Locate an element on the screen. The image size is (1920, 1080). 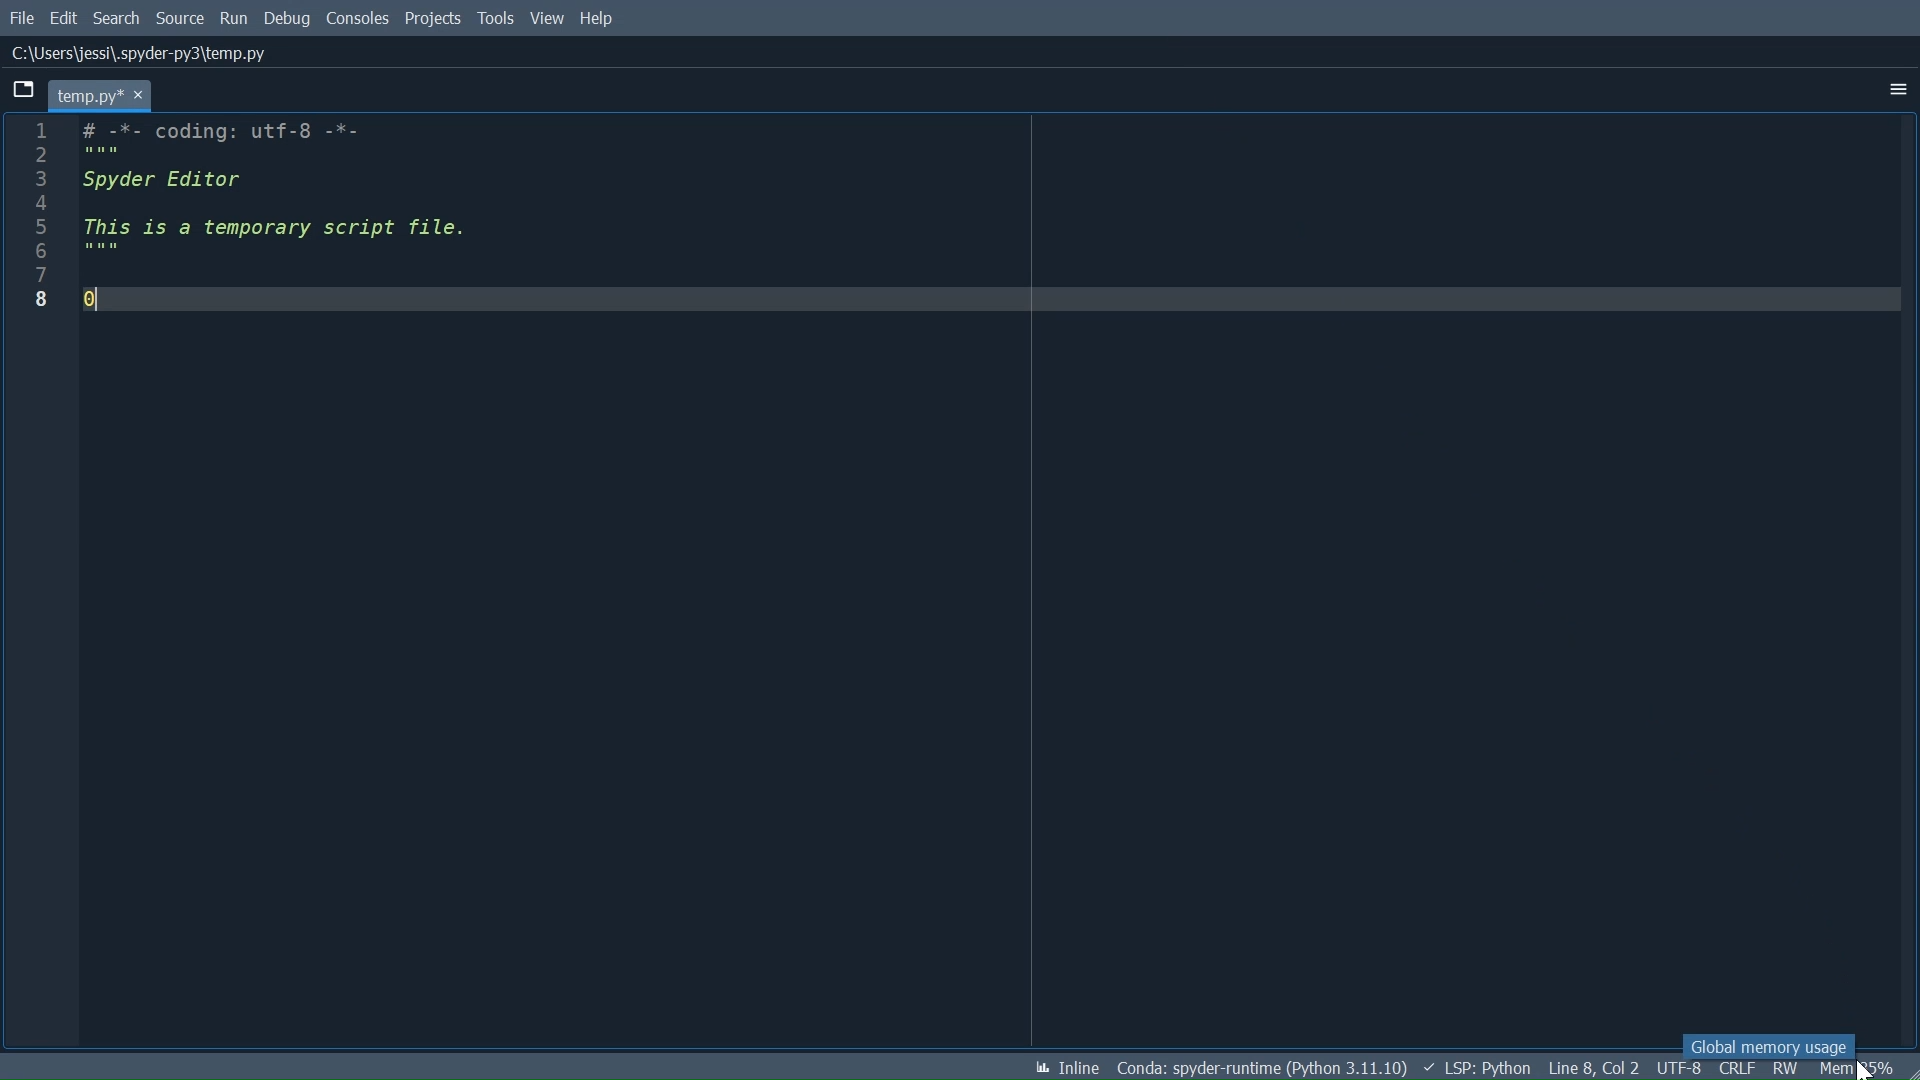
c\users\jessi\.spyder-py3\temp.py is located at coordinates (188, 56).